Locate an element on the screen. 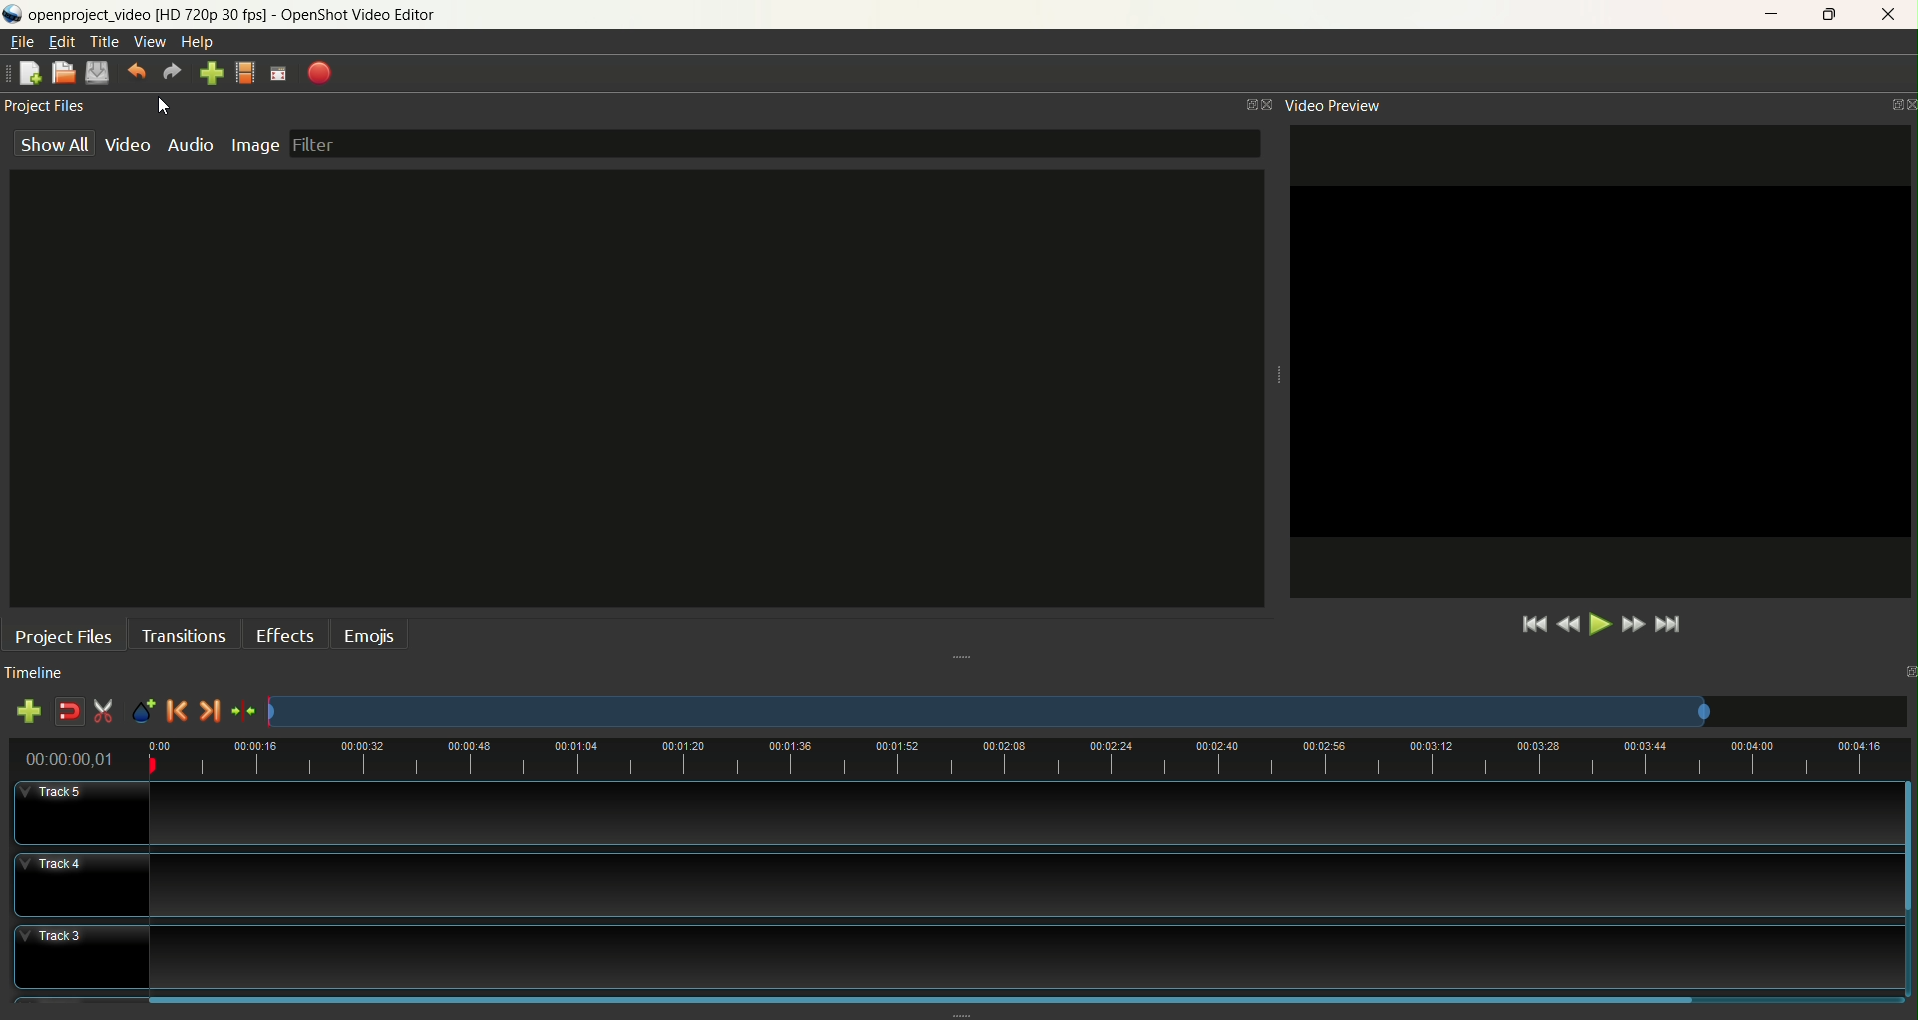 The height and width of the screenshot is (1020, 1918). undo is located at coordinates (139, 72).